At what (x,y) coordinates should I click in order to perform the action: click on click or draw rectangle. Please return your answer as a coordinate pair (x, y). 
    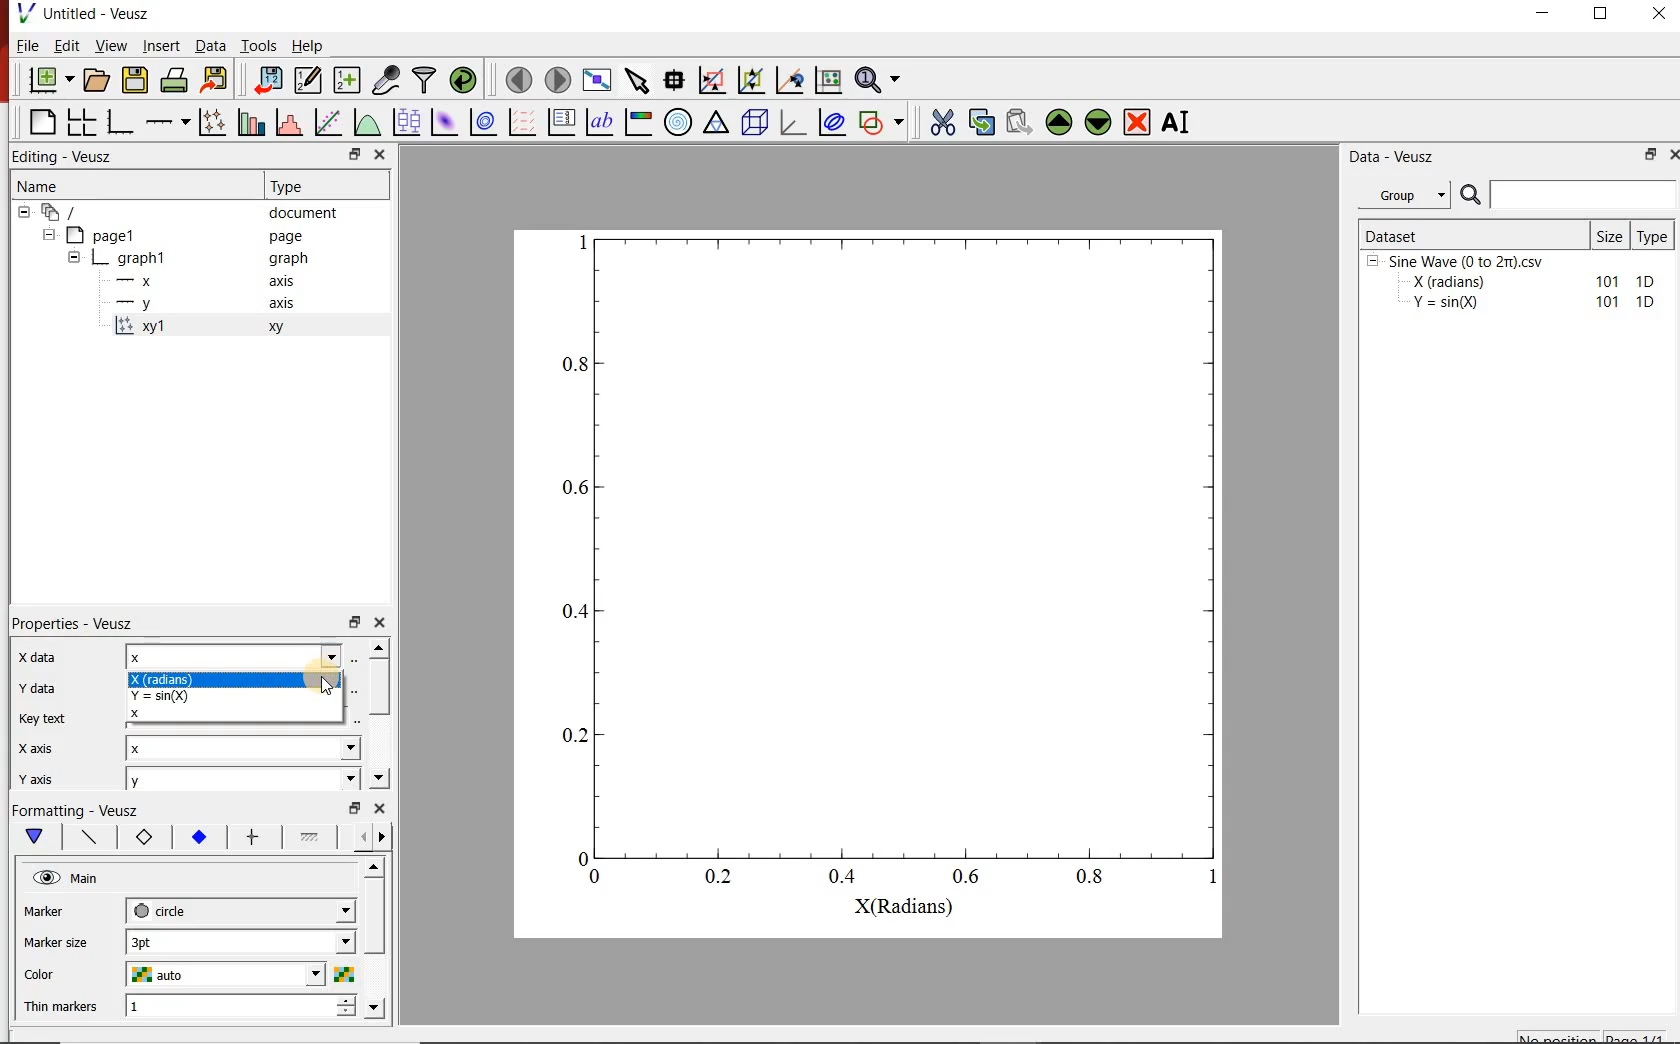
    Looking at the image, I should click on (712, 78).